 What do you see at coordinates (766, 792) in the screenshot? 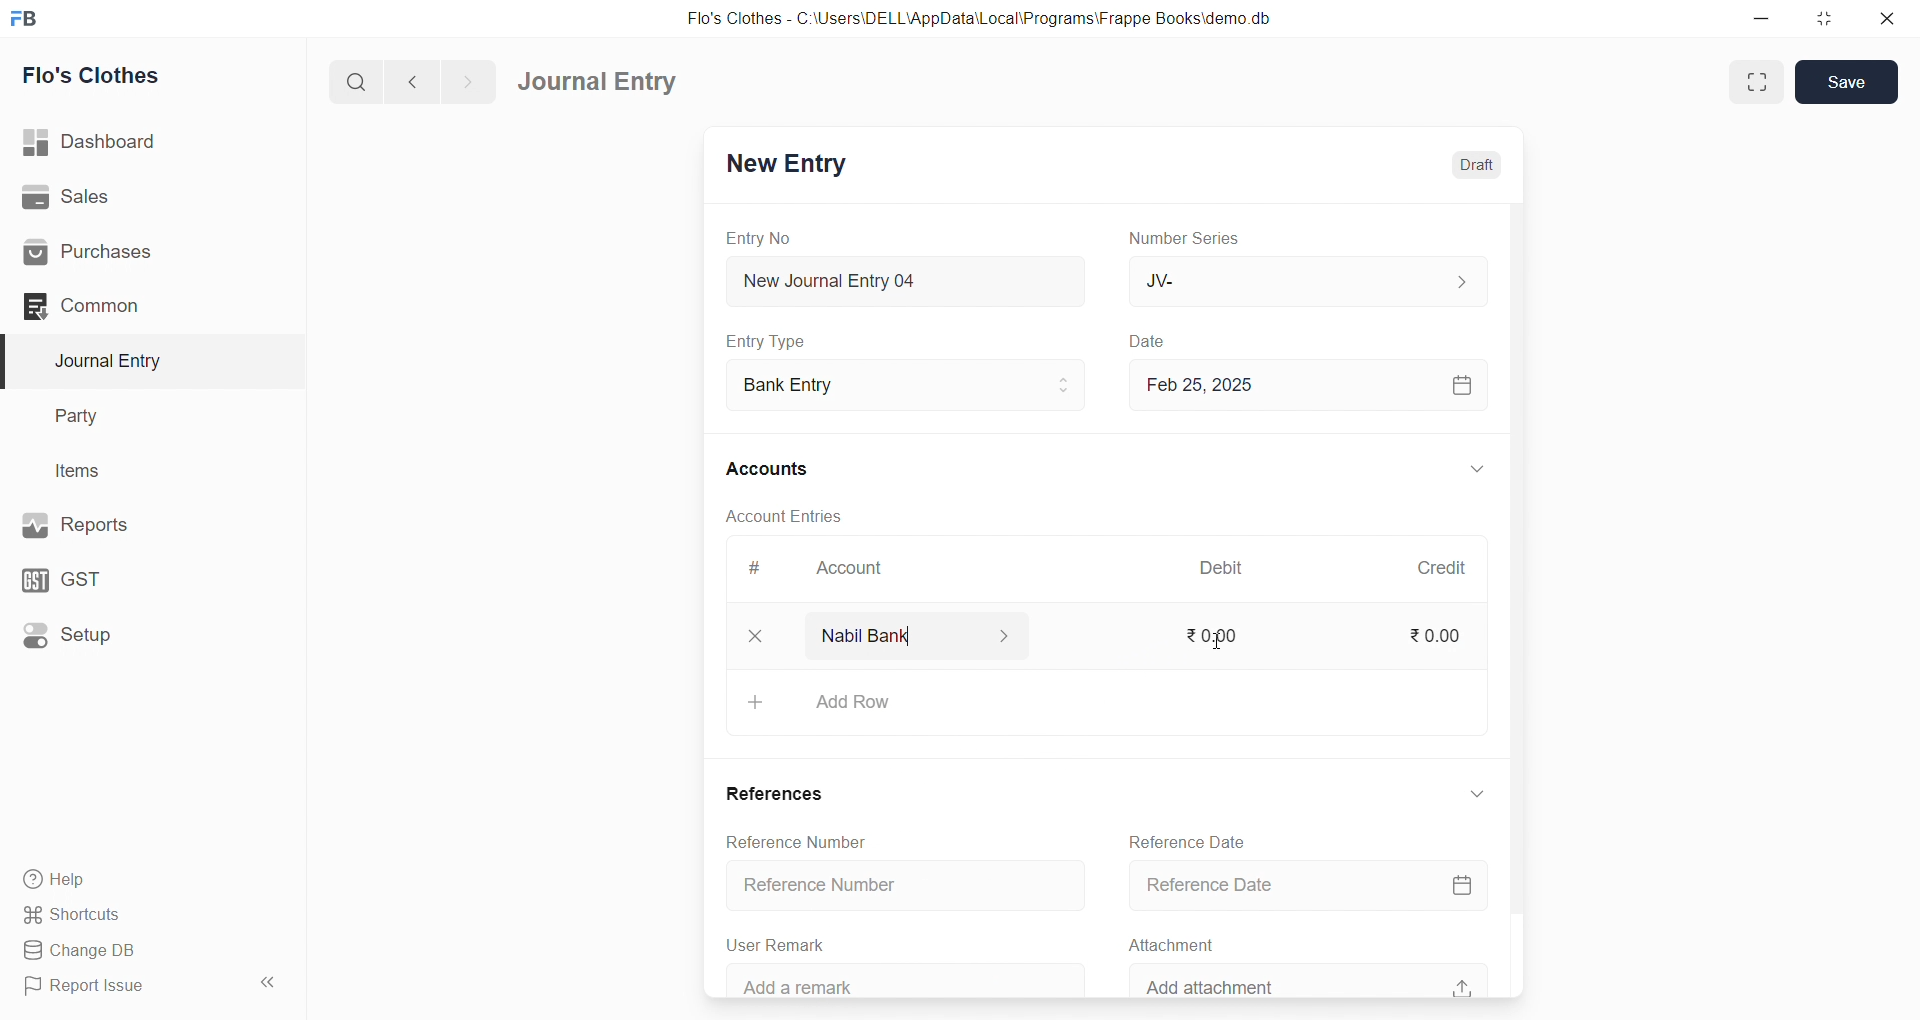
I see `References` at bounding box center [766, 792].